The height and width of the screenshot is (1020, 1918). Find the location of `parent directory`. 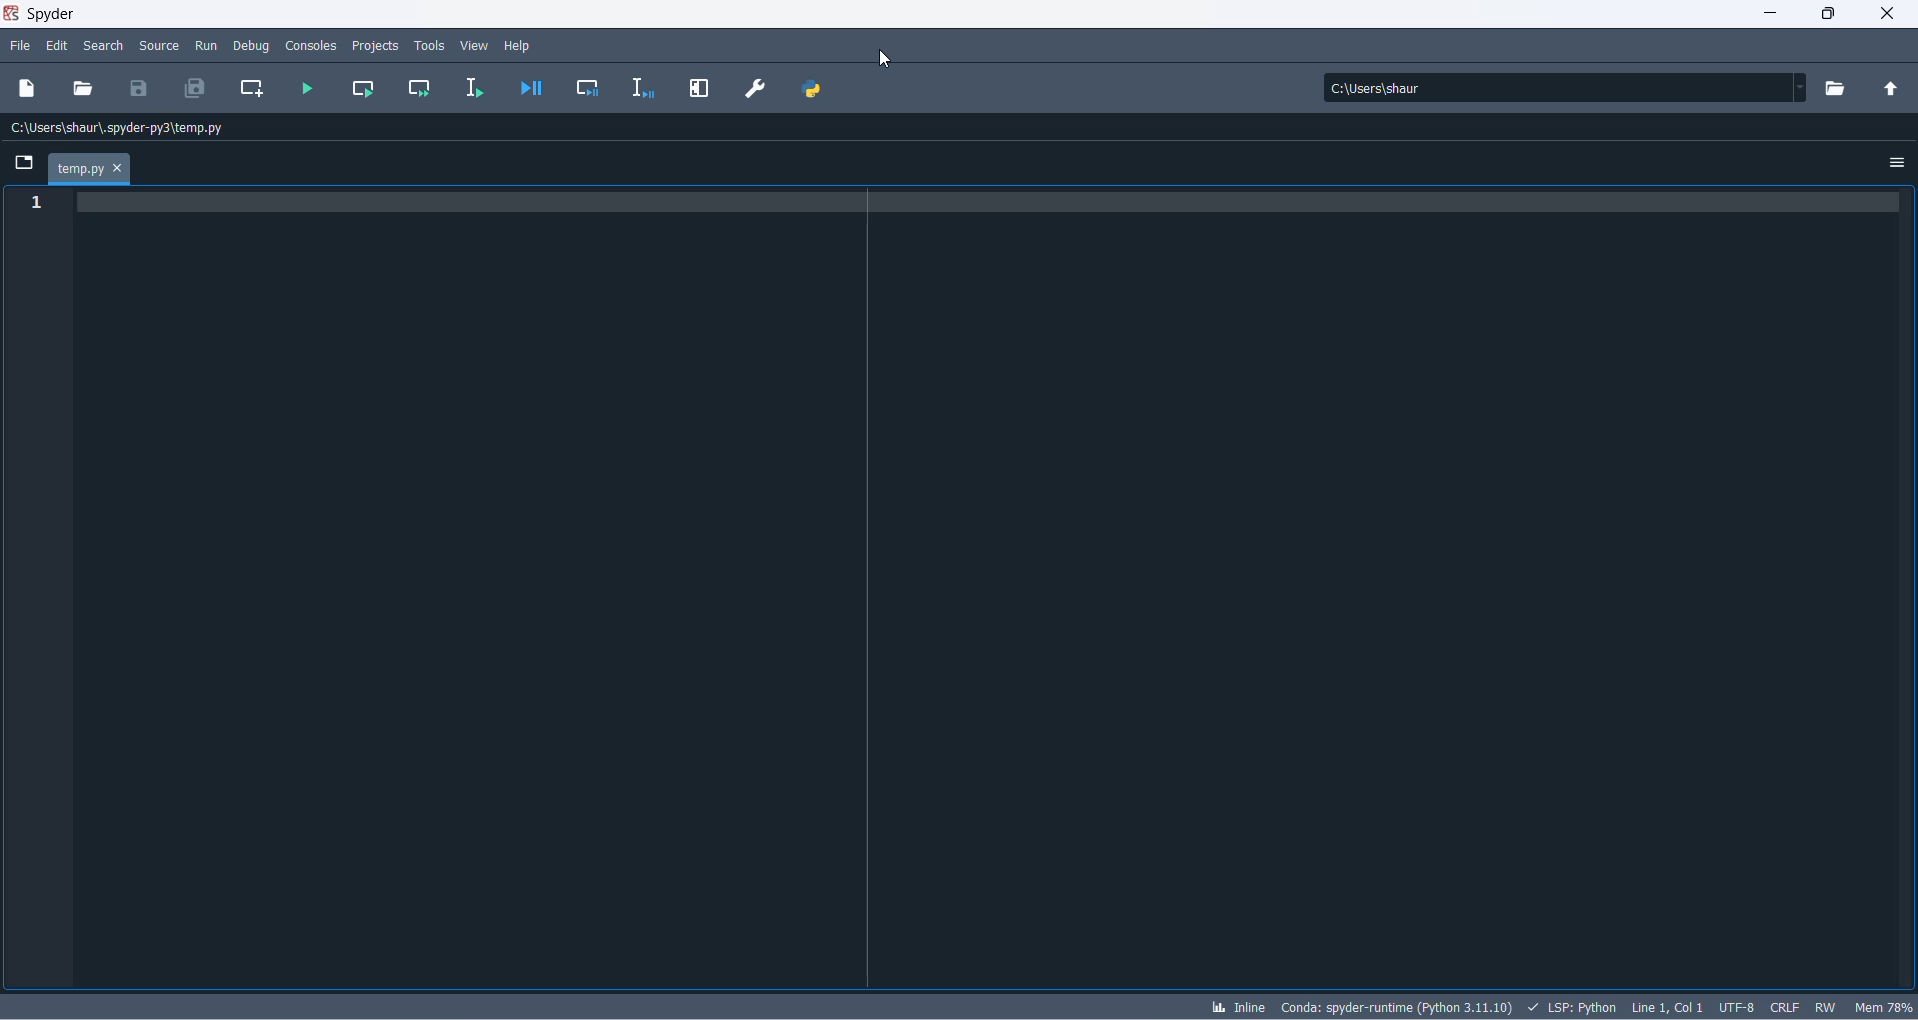

parent directory is located at coordinates (1896, 91).